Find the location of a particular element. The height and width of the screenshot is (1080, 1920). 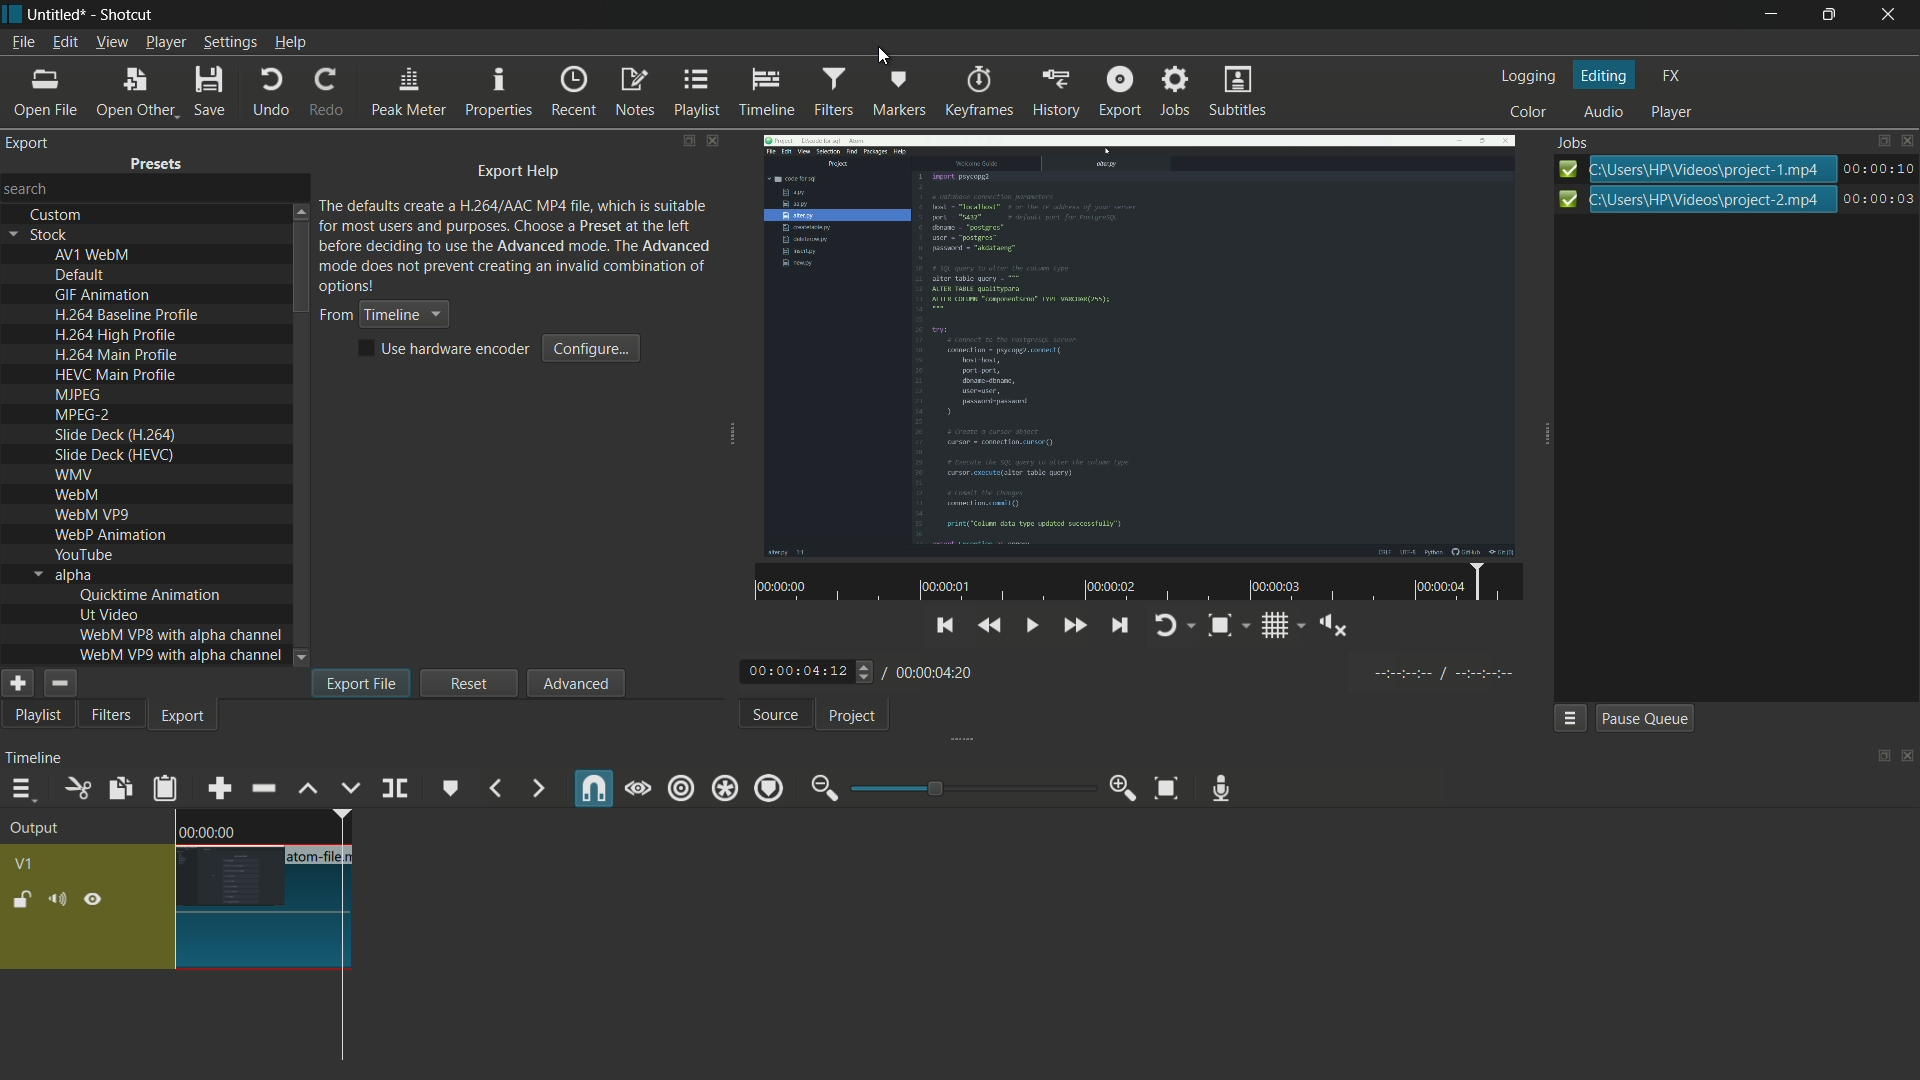

app name is located at coordinates (124, 14).